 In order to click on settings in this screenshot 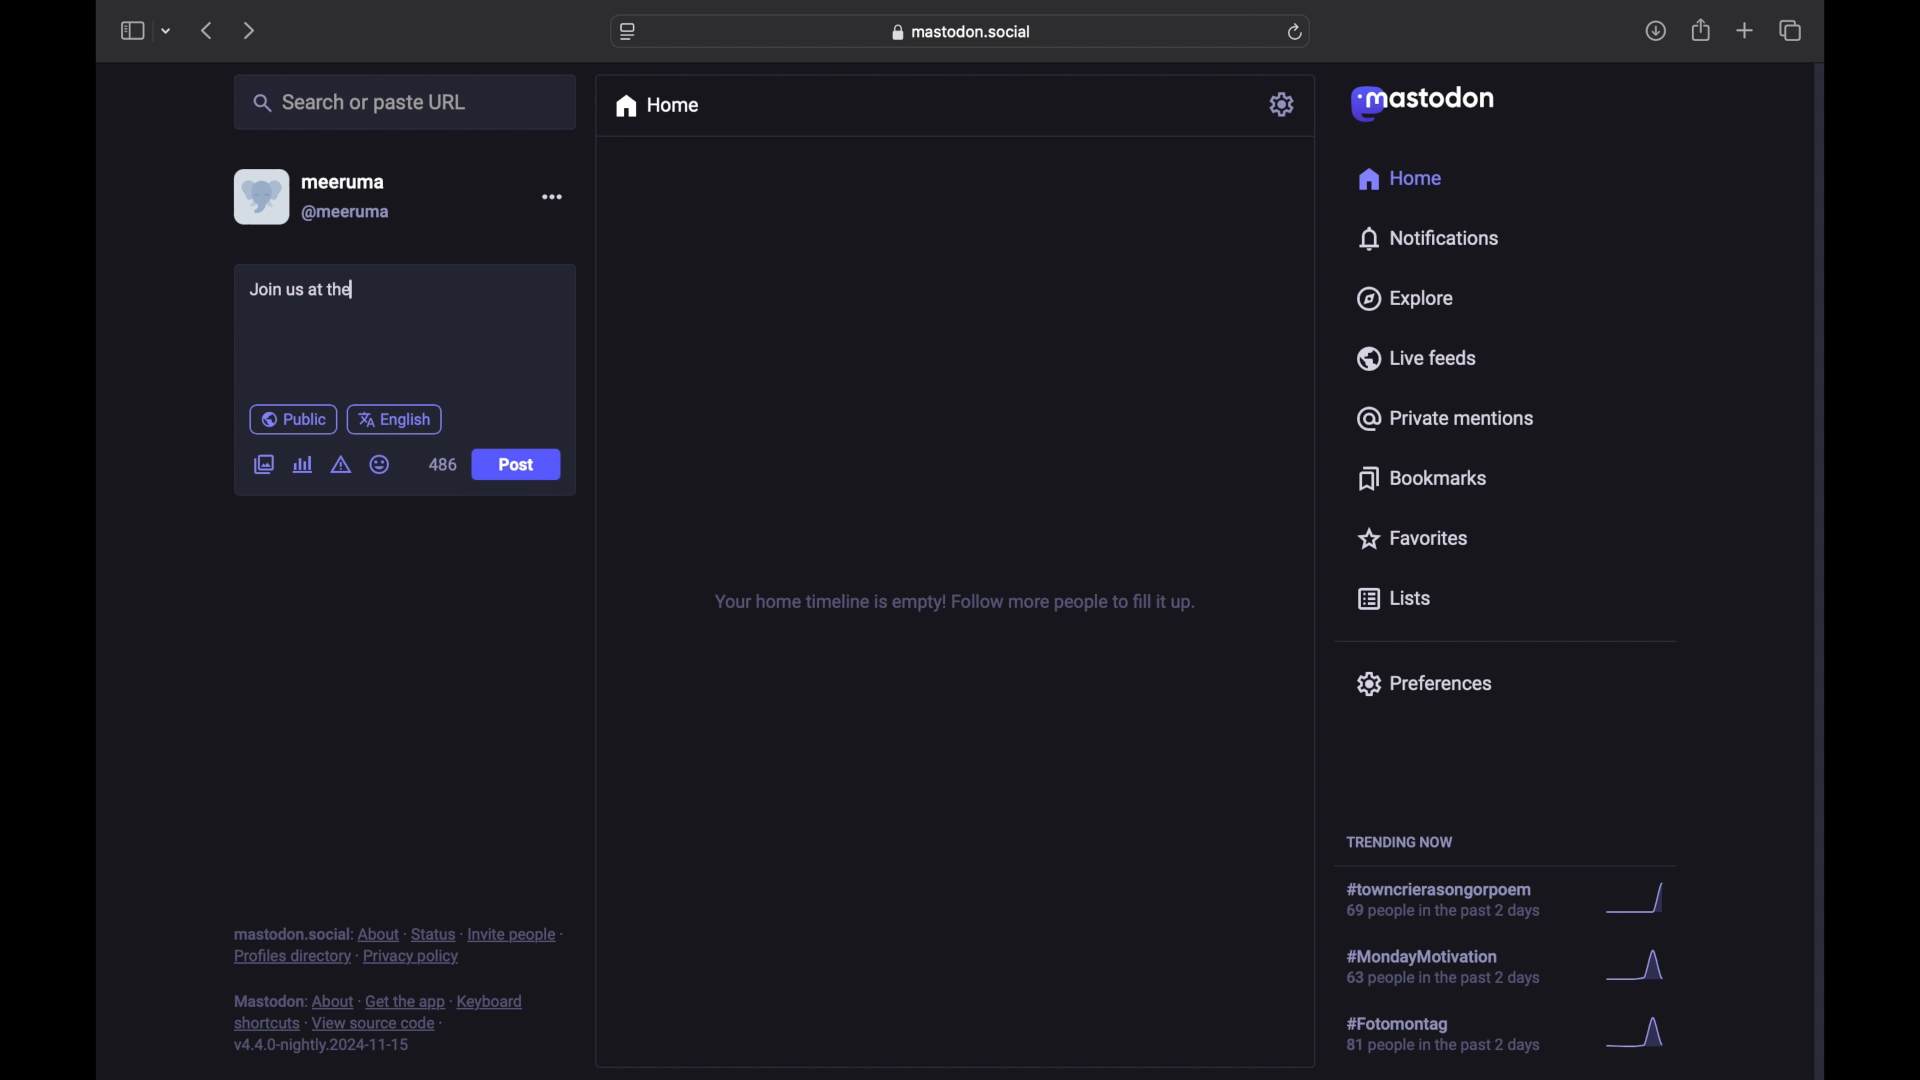, I will do `click(1284, 104)`.